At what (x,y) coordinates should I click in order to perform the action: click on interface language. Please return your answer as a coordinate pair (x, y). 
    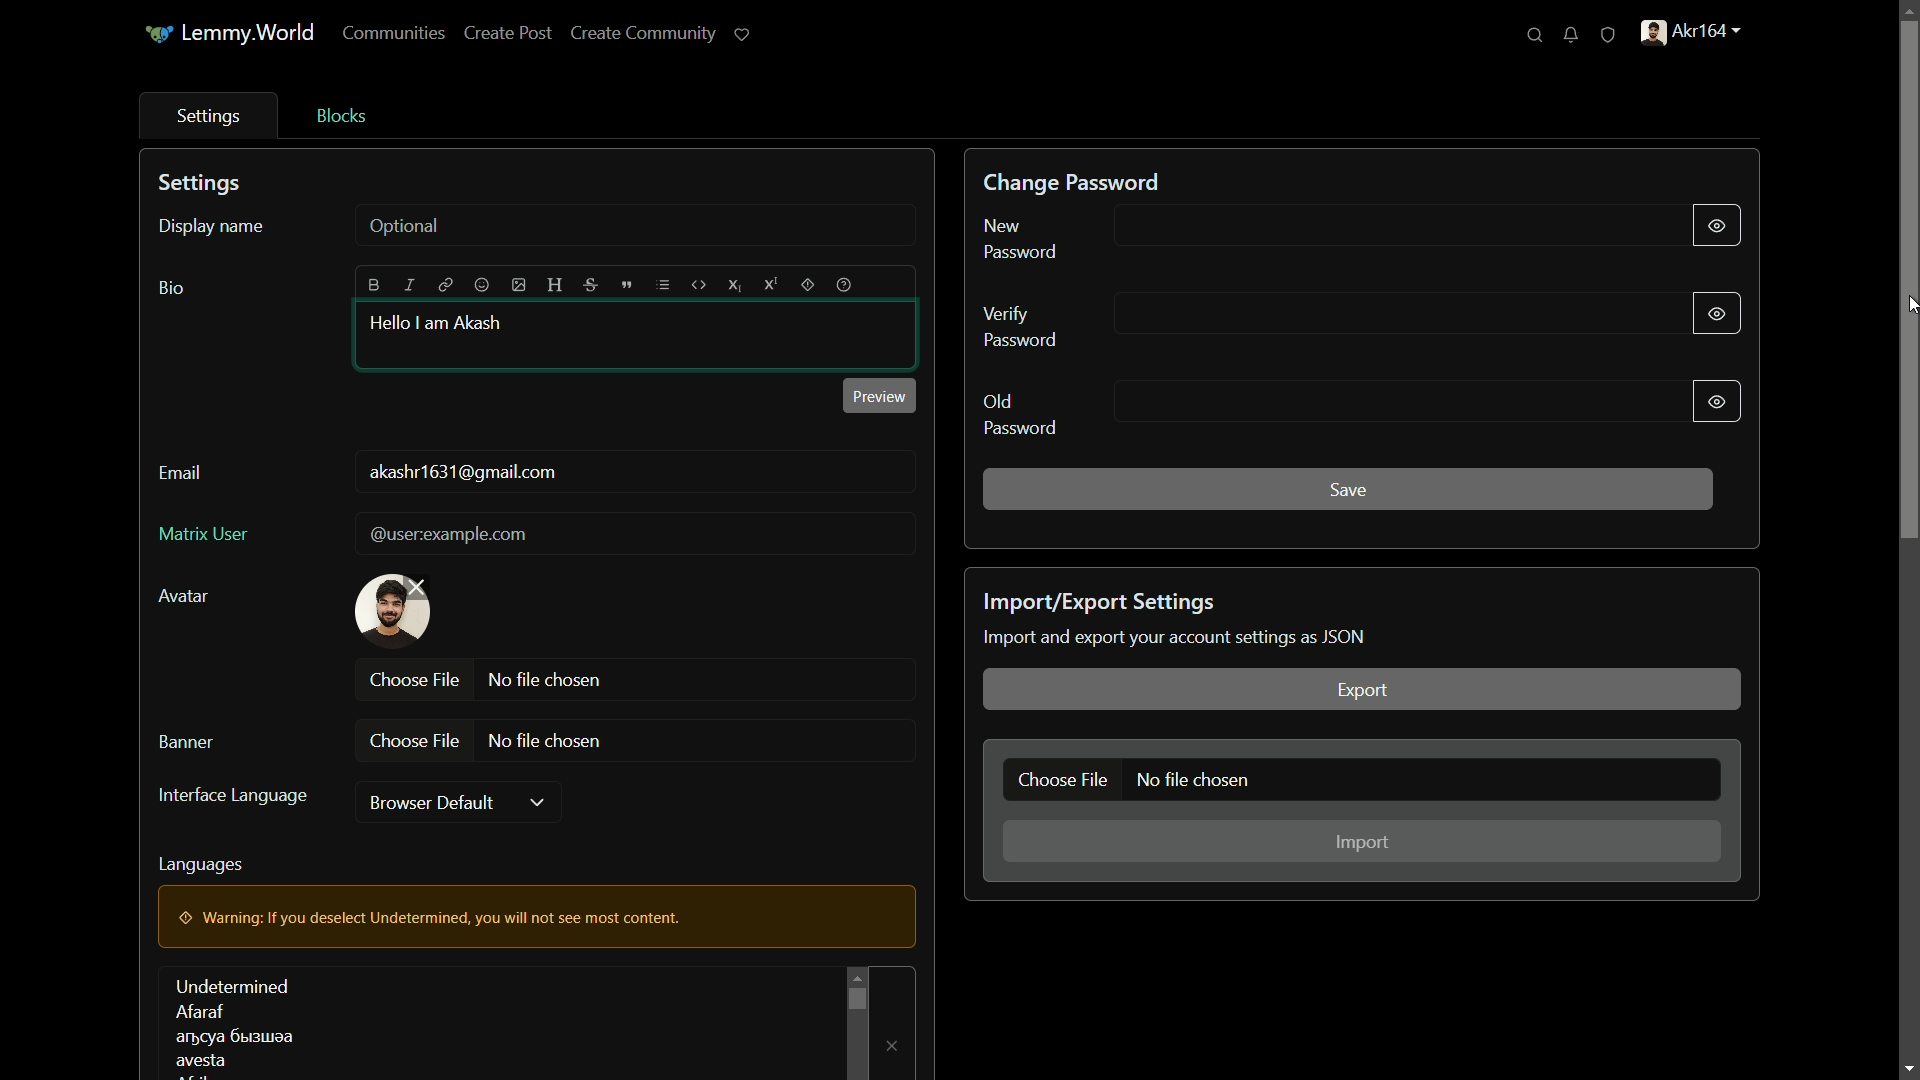
    Looking at the image, I should click on (235, 796).